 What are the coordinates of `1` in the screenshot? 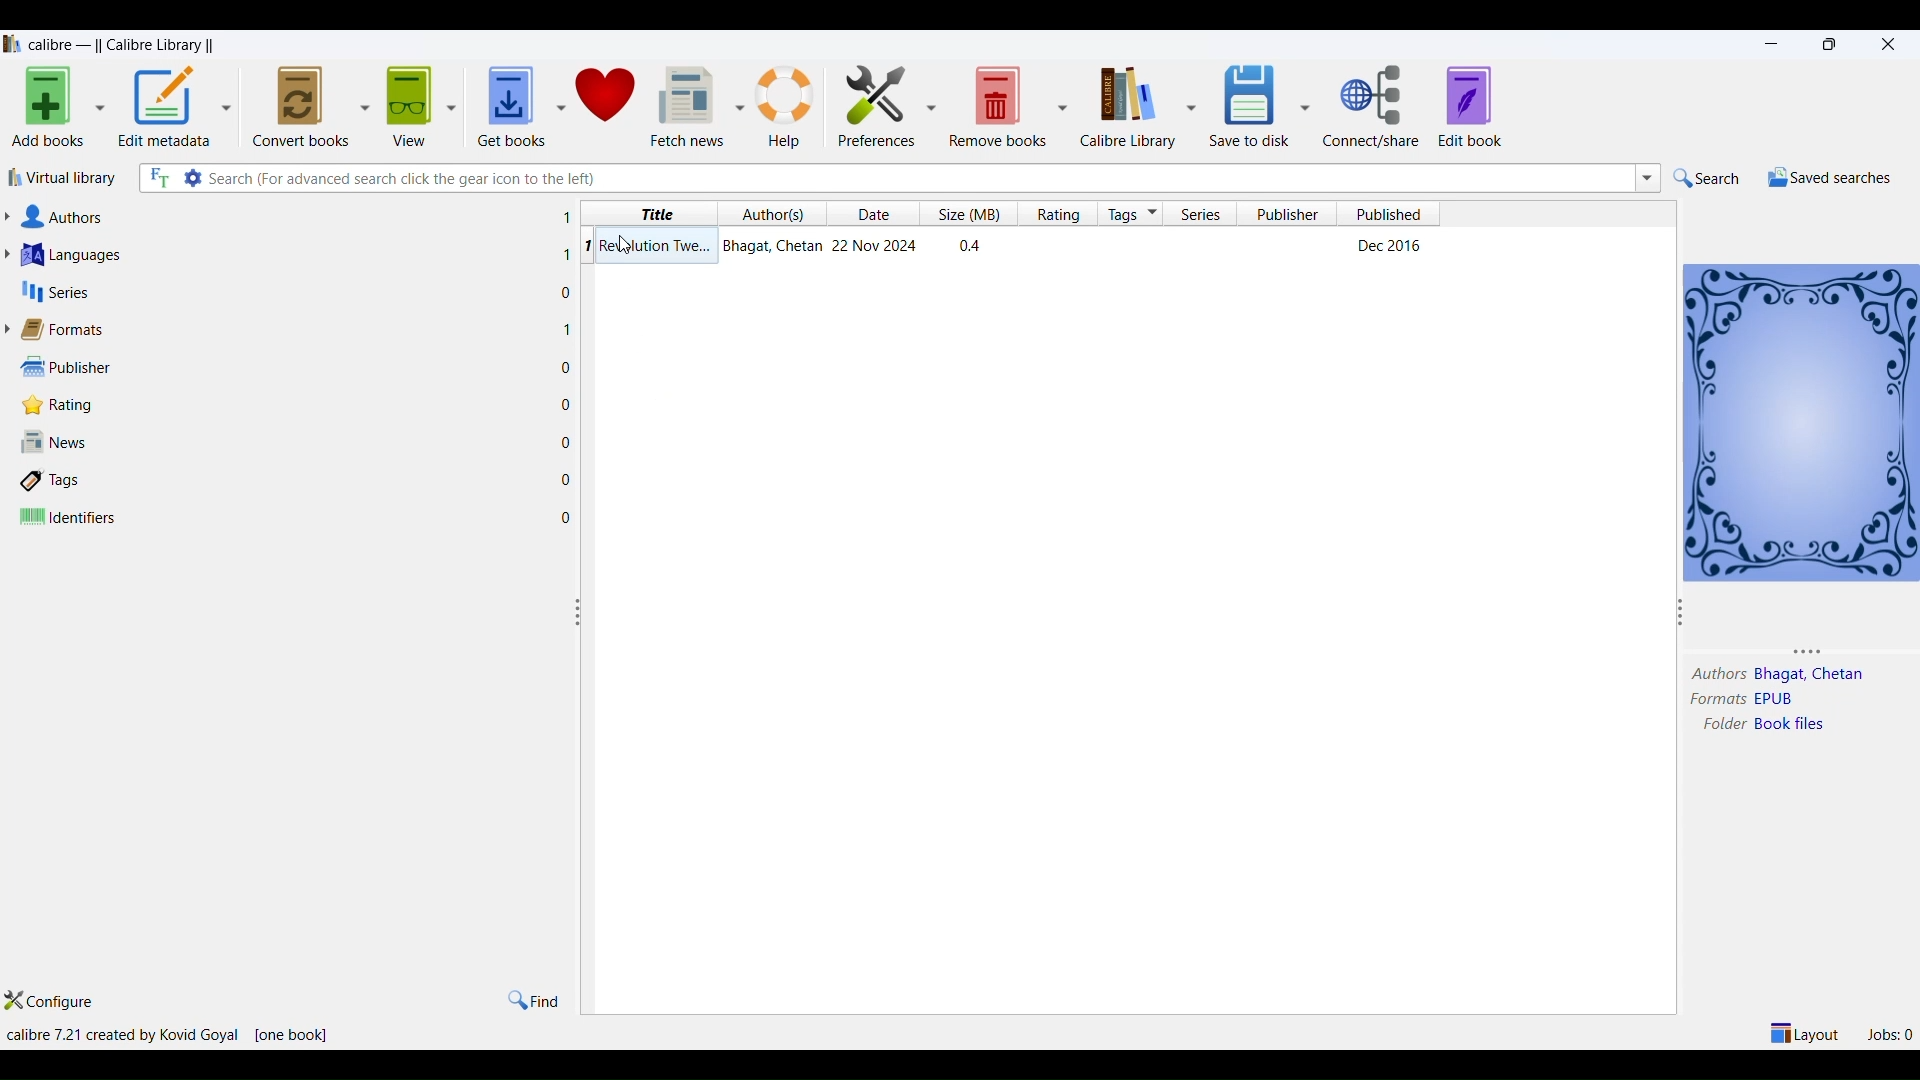 It's located at (566, 217).